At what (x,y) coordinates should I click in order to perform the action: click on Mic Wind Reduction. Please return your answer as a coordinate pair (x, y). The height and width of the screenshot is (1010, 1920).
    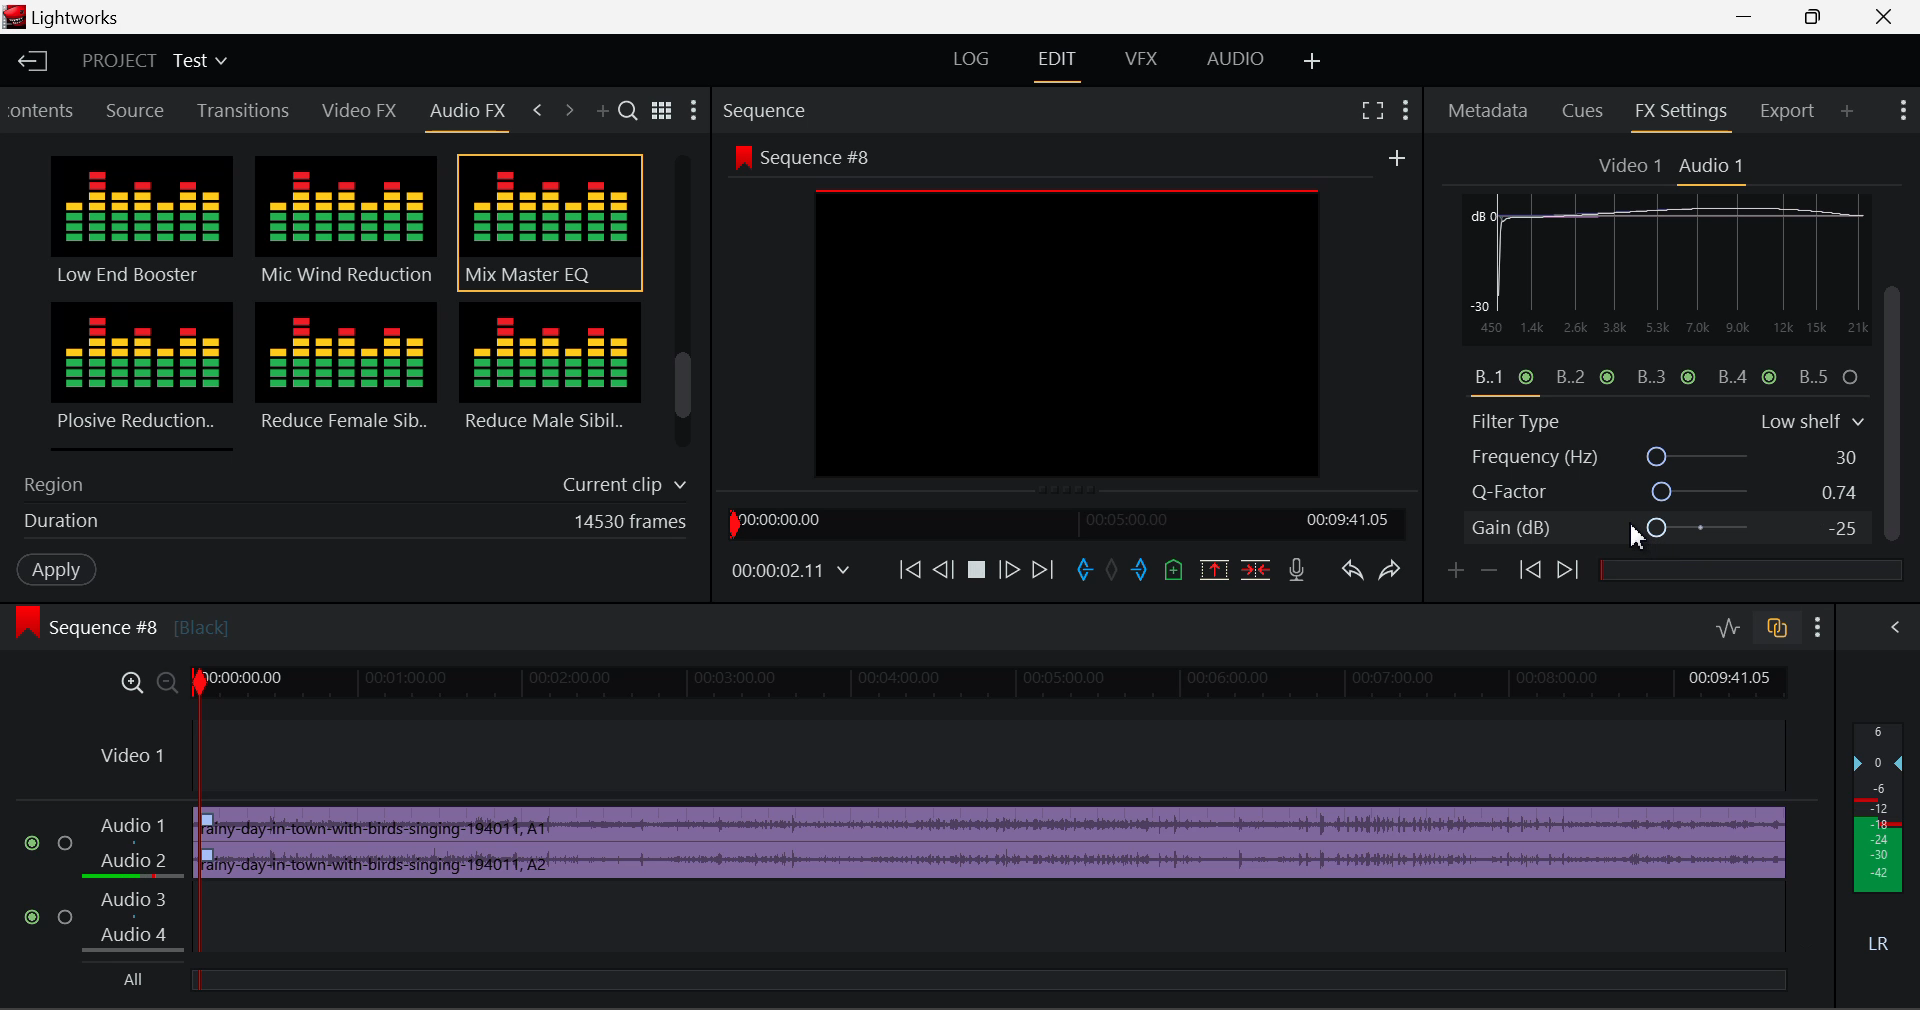
    Looking at the image, I should click on (347, 223).